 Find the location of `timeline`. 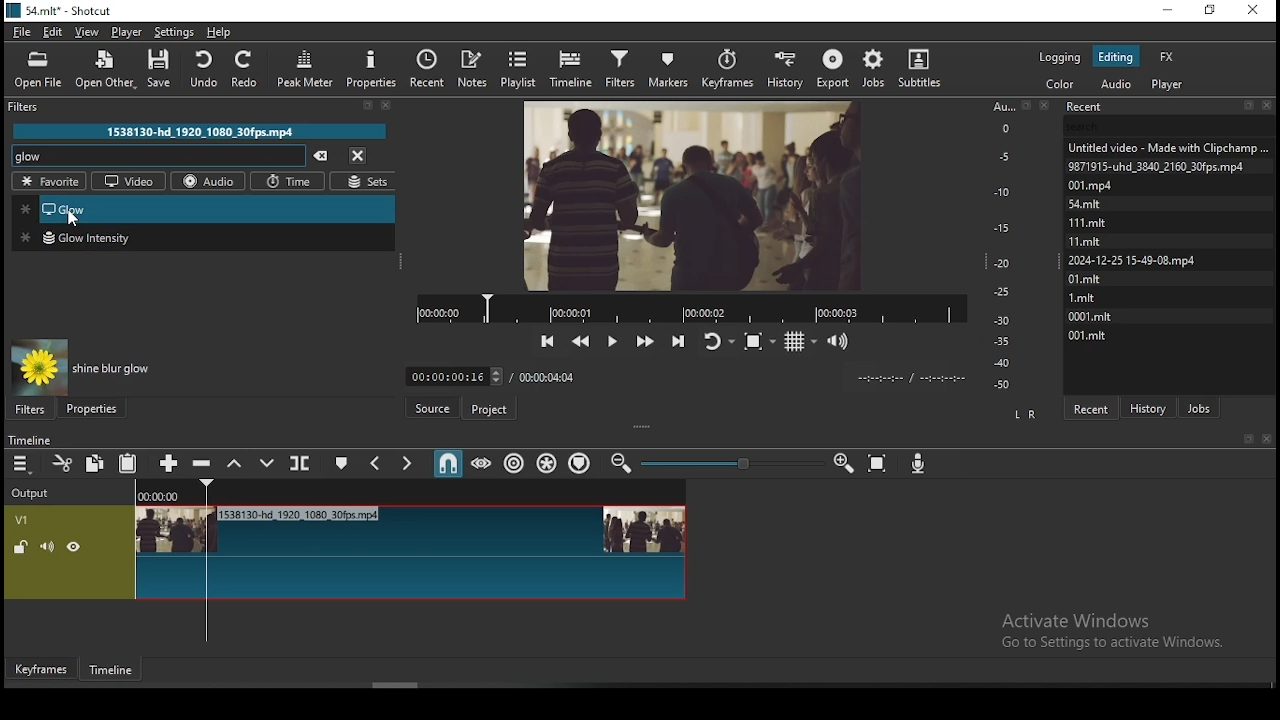

timeline is located at coordinates (114, 674).